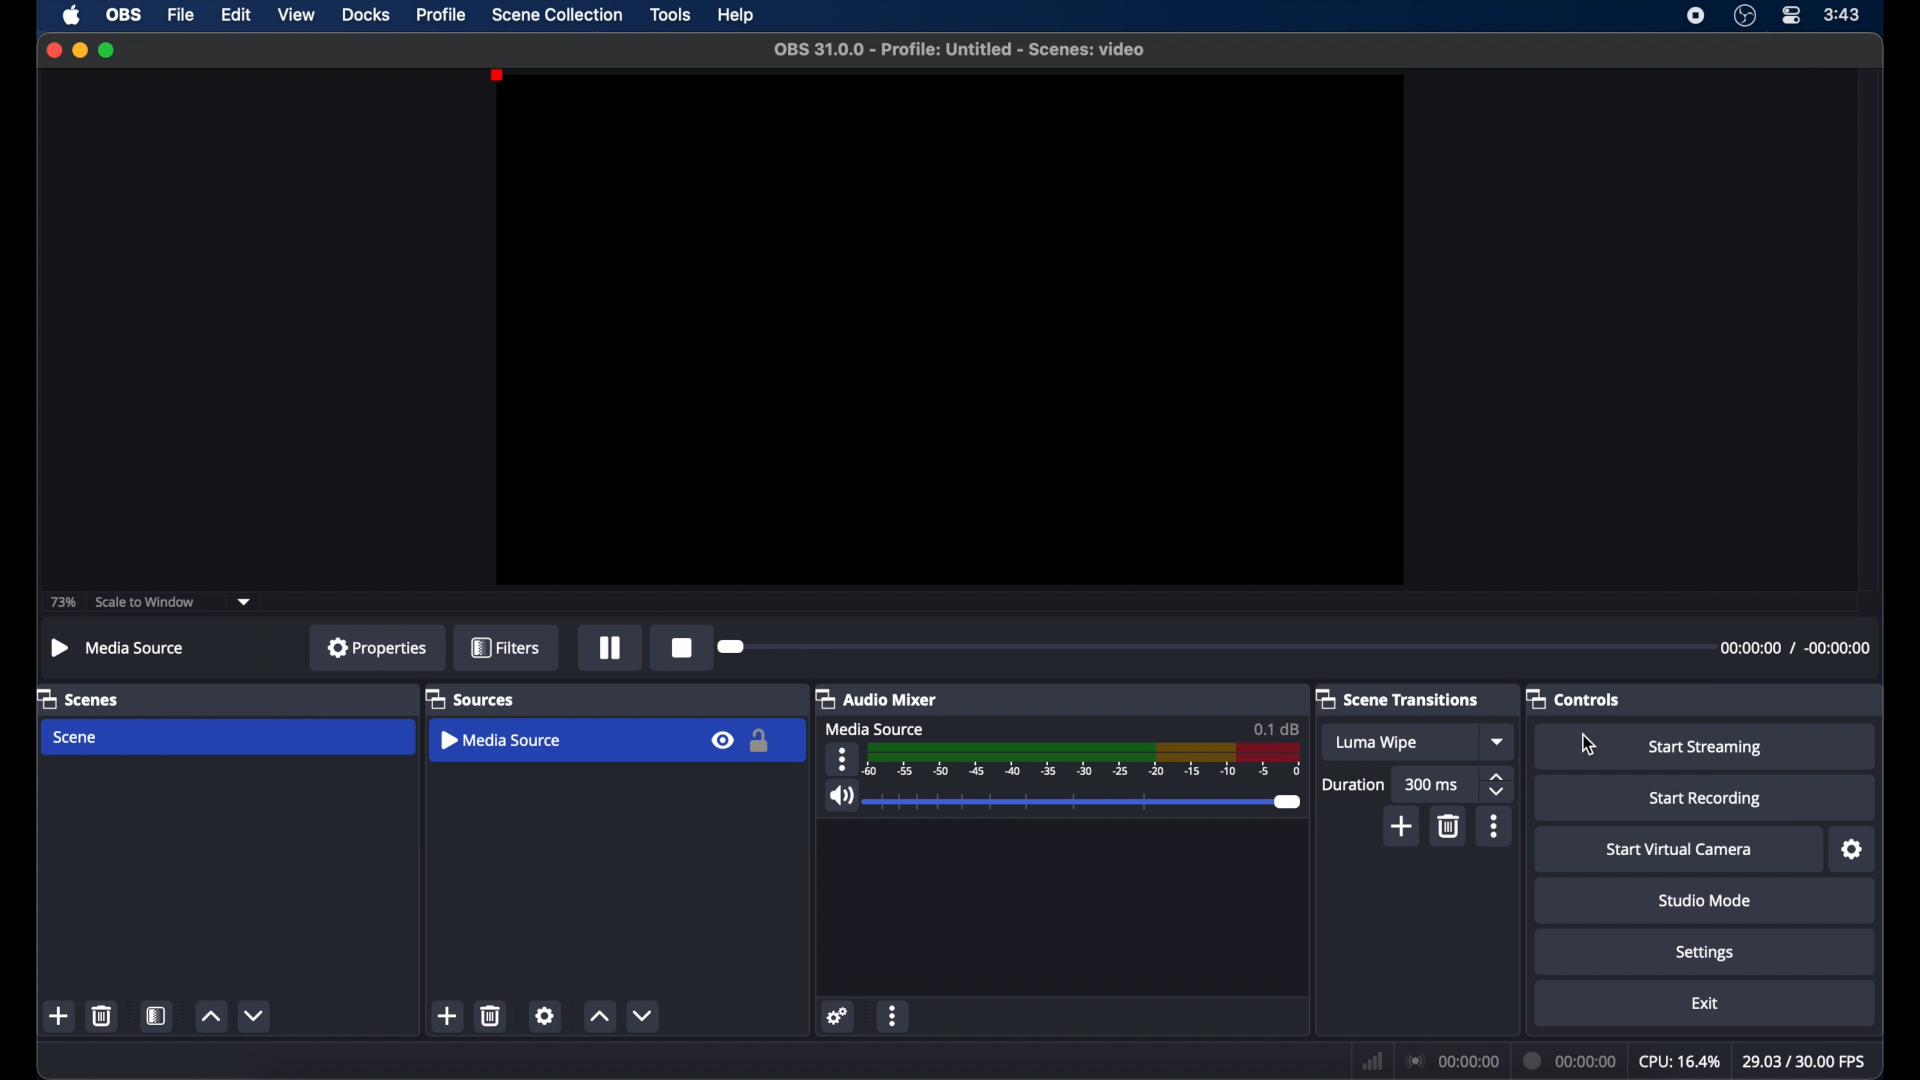  What do you see at coordinates (732, 647) in the screenshot?
I see `slider` at bounding box center [732, 647].